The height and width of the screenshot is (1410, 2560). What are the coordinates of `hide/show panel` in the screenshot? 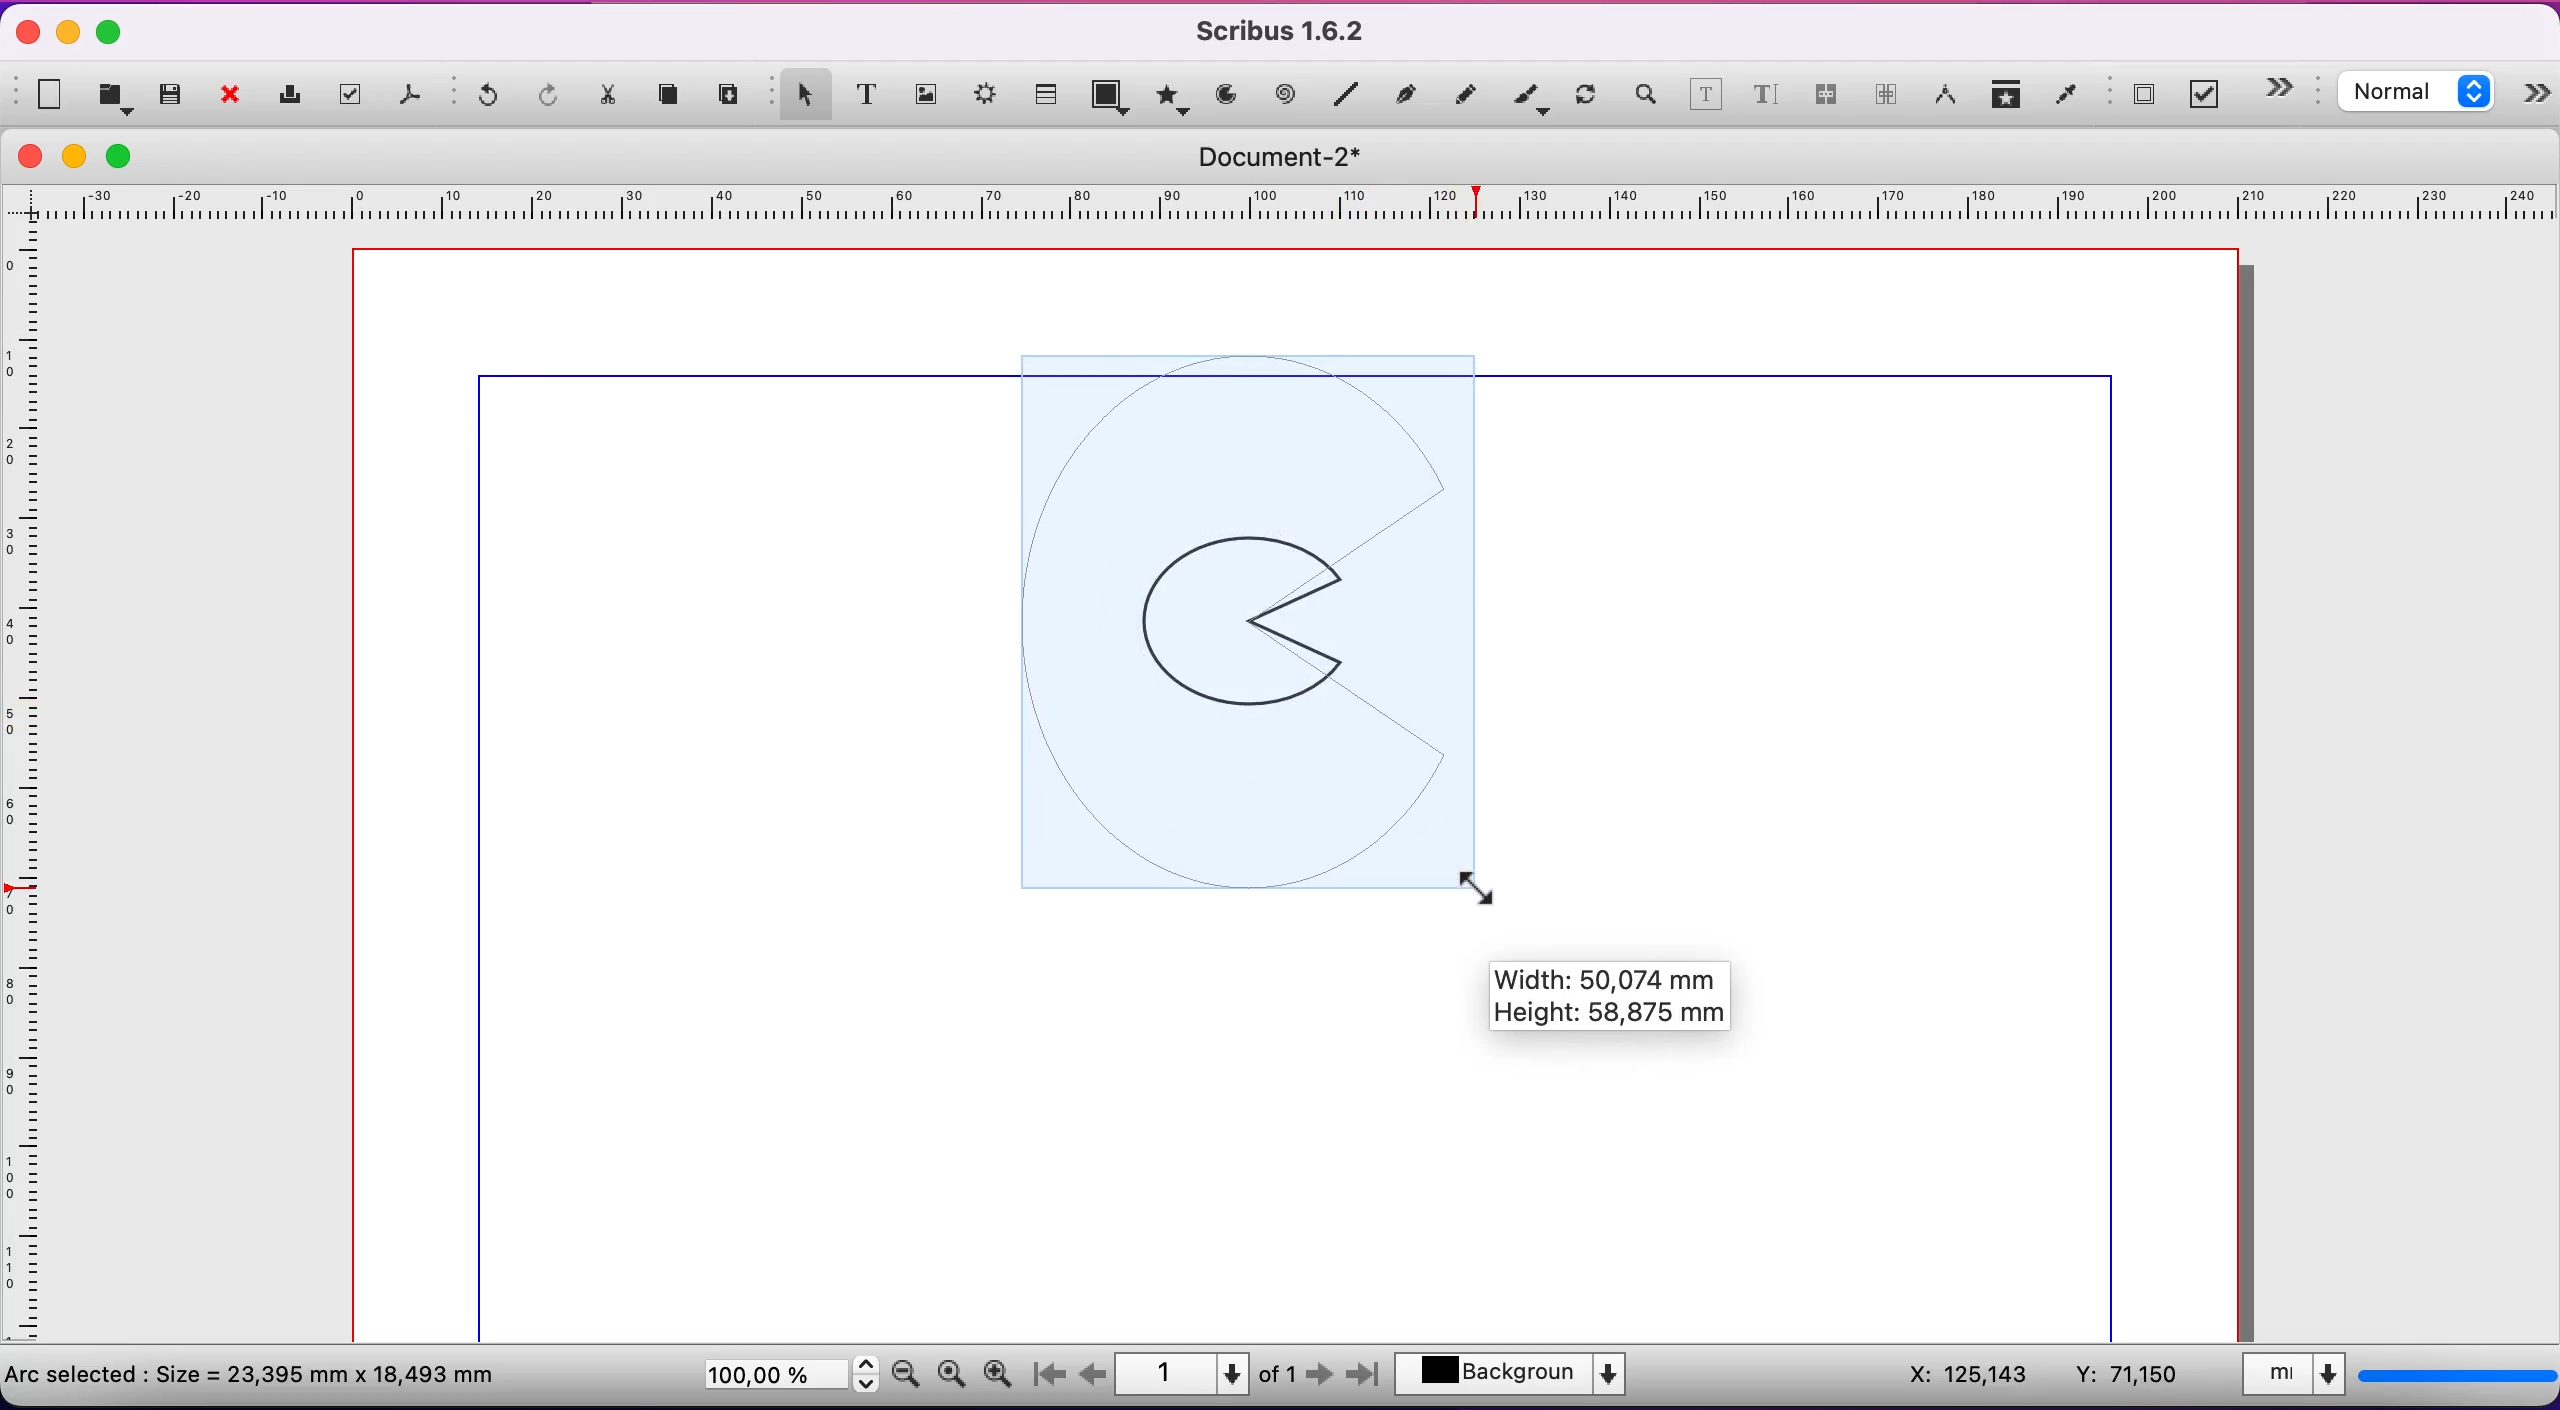 It's located at (2290, 88).